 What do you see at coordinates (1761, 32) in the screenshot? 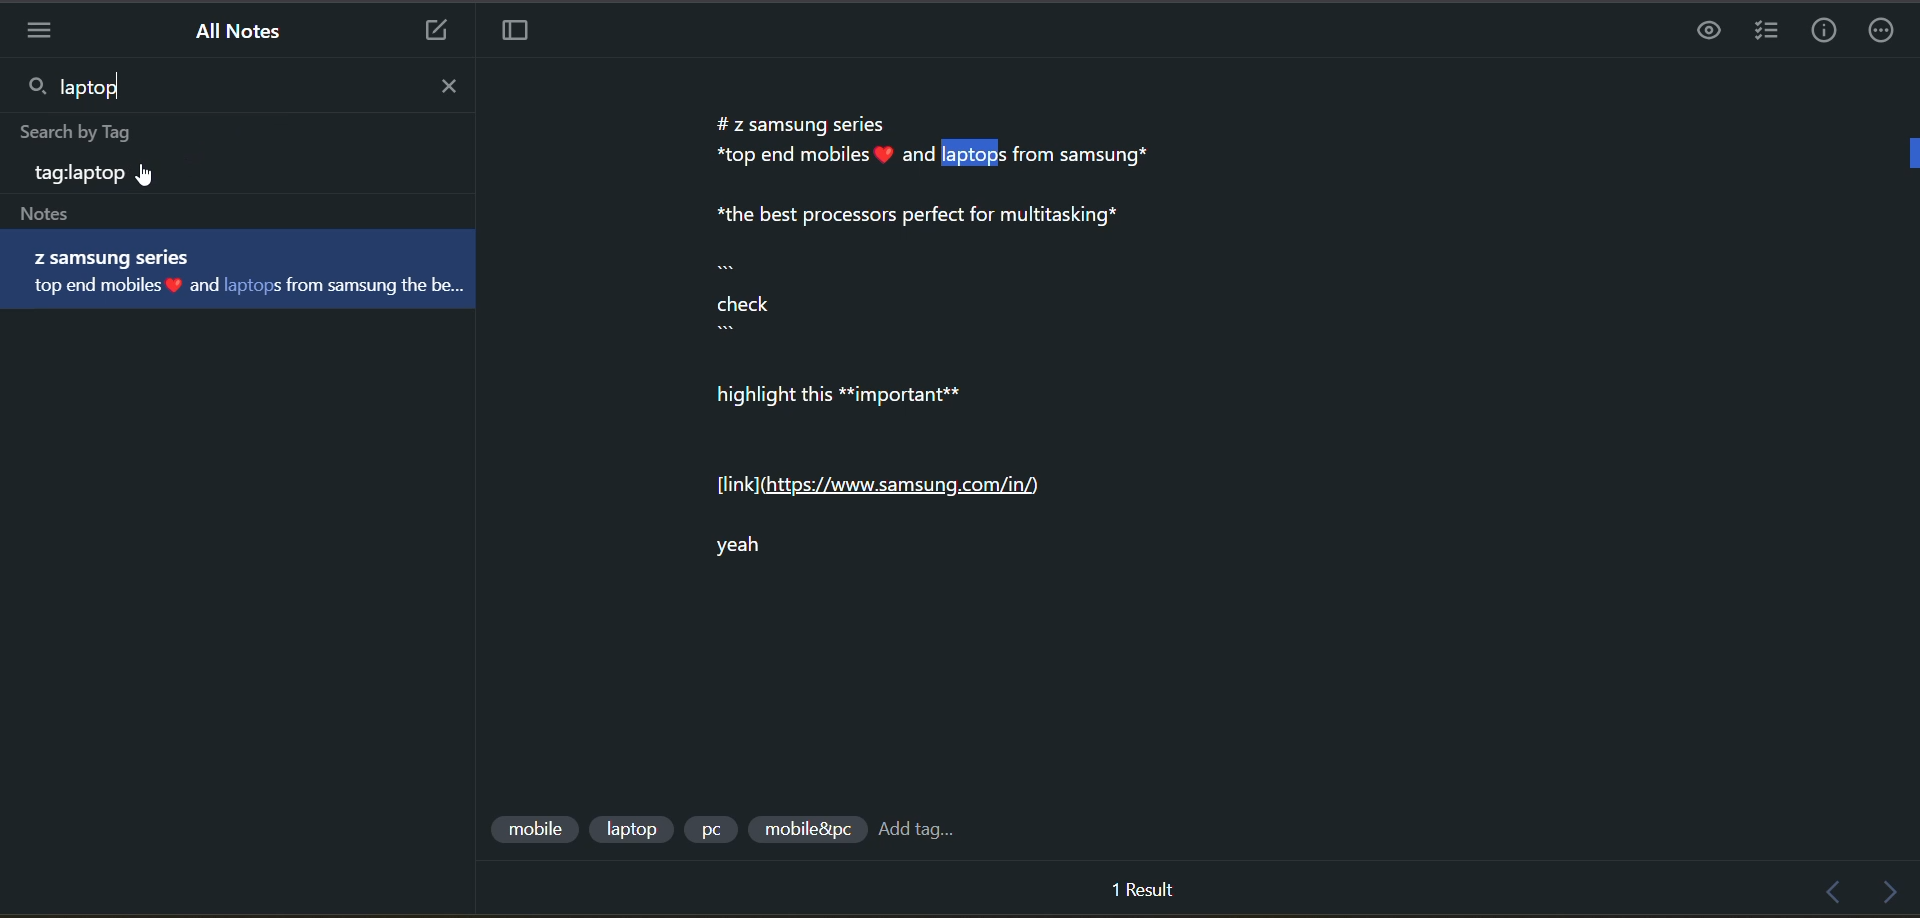
I see `insert checklist` at bounding box center [1761, 32].